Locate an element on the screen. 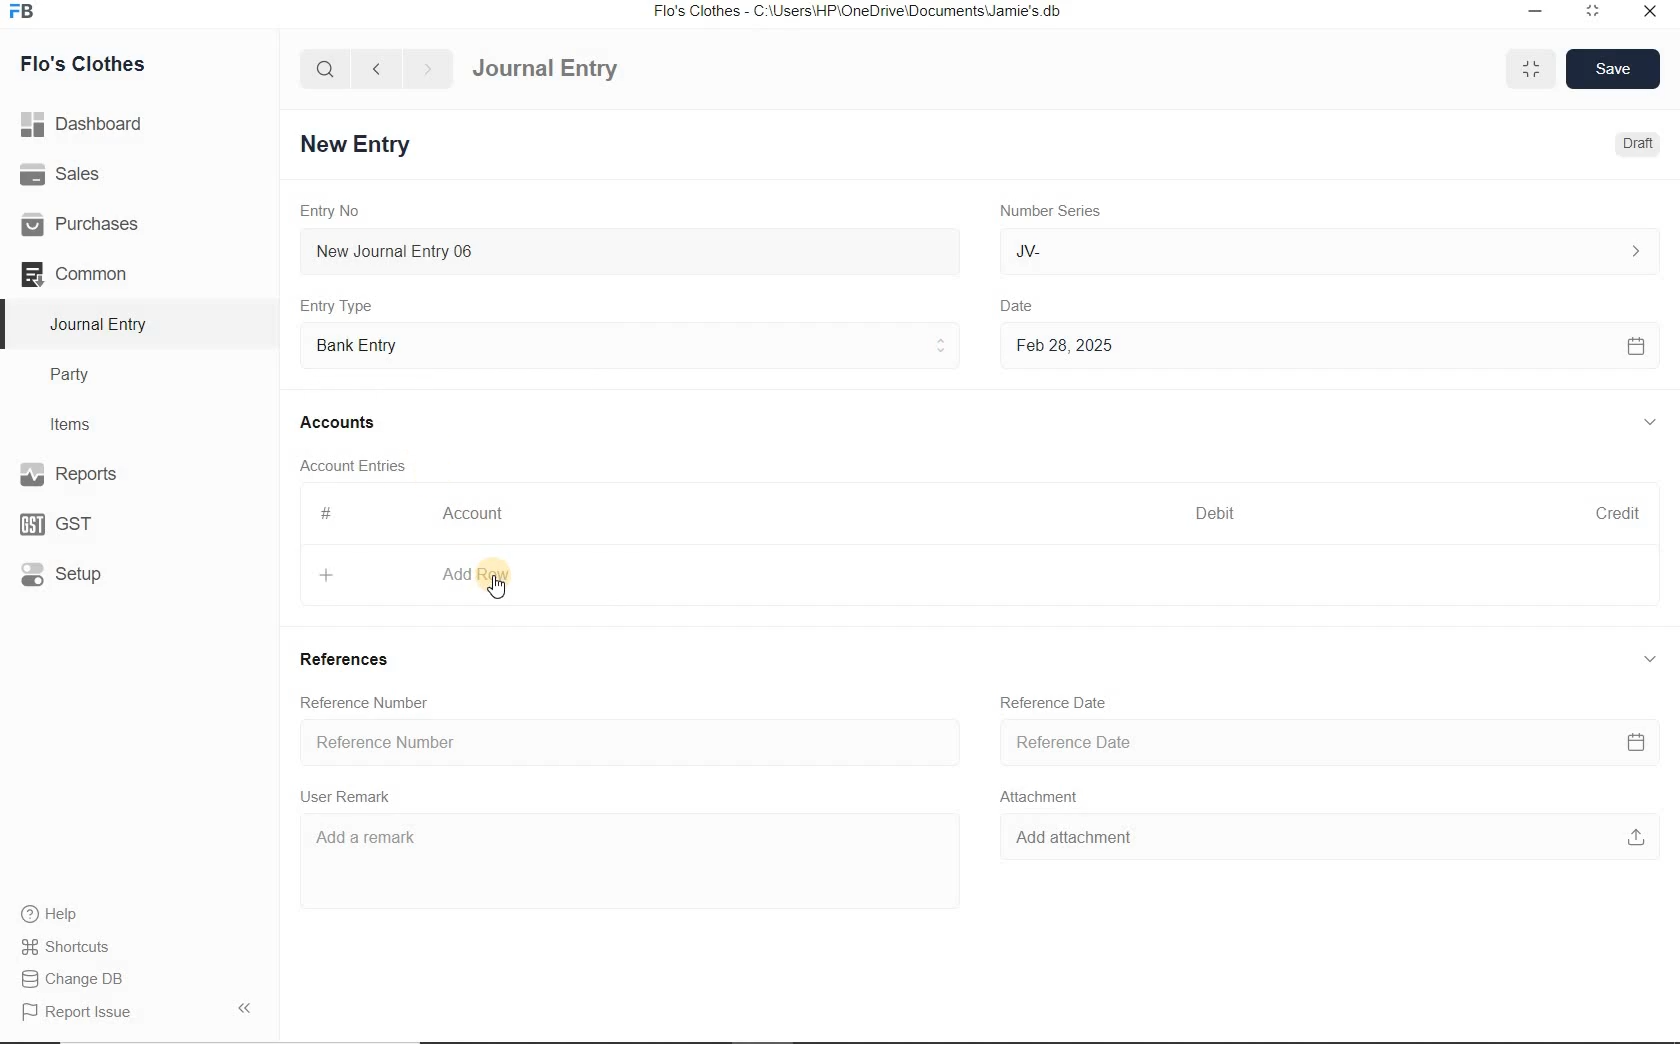 The width and height of the screenshot is (1680, 1044). Date is located at coordinates (1031, 303).